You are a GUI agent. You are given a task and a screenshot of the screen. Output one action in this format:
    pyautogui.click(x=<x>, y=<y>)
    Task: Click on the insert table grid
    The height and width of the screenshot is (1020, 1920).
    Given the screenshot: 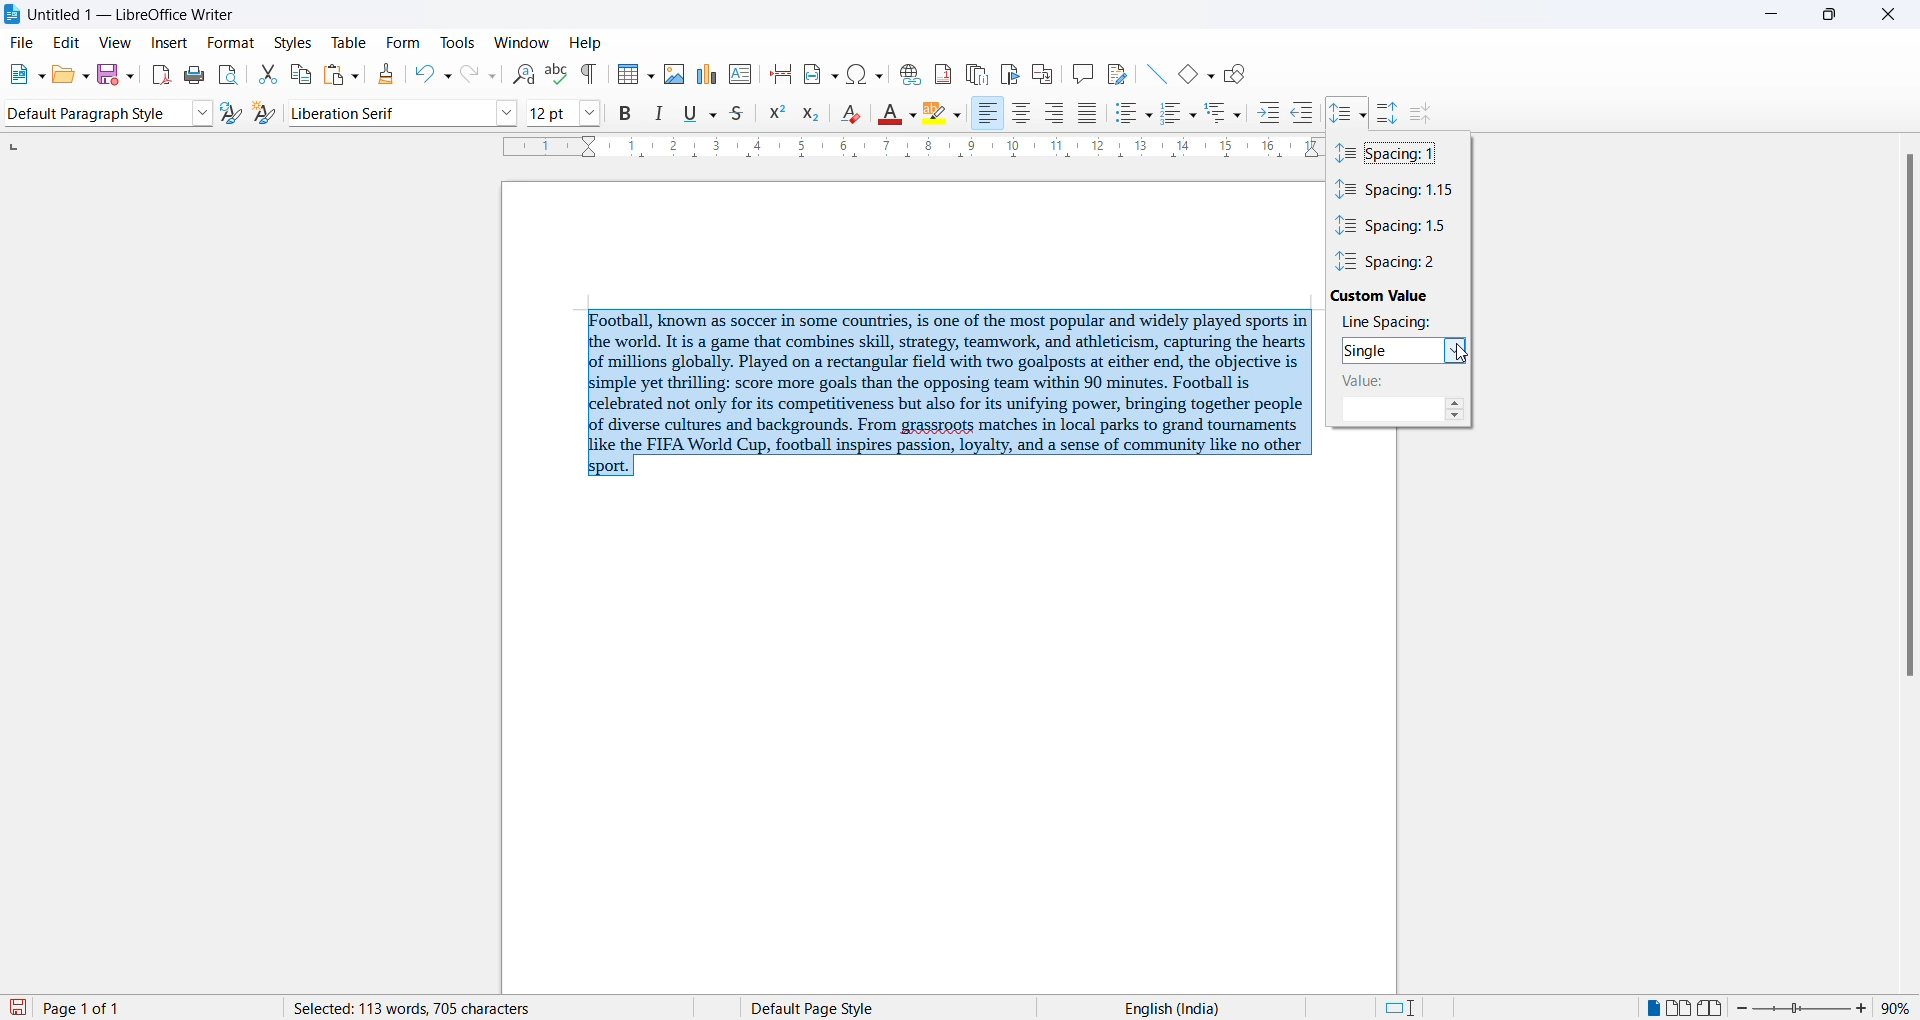 What is the action you would take?
    pyautogui.click(x=650, y=74)
    